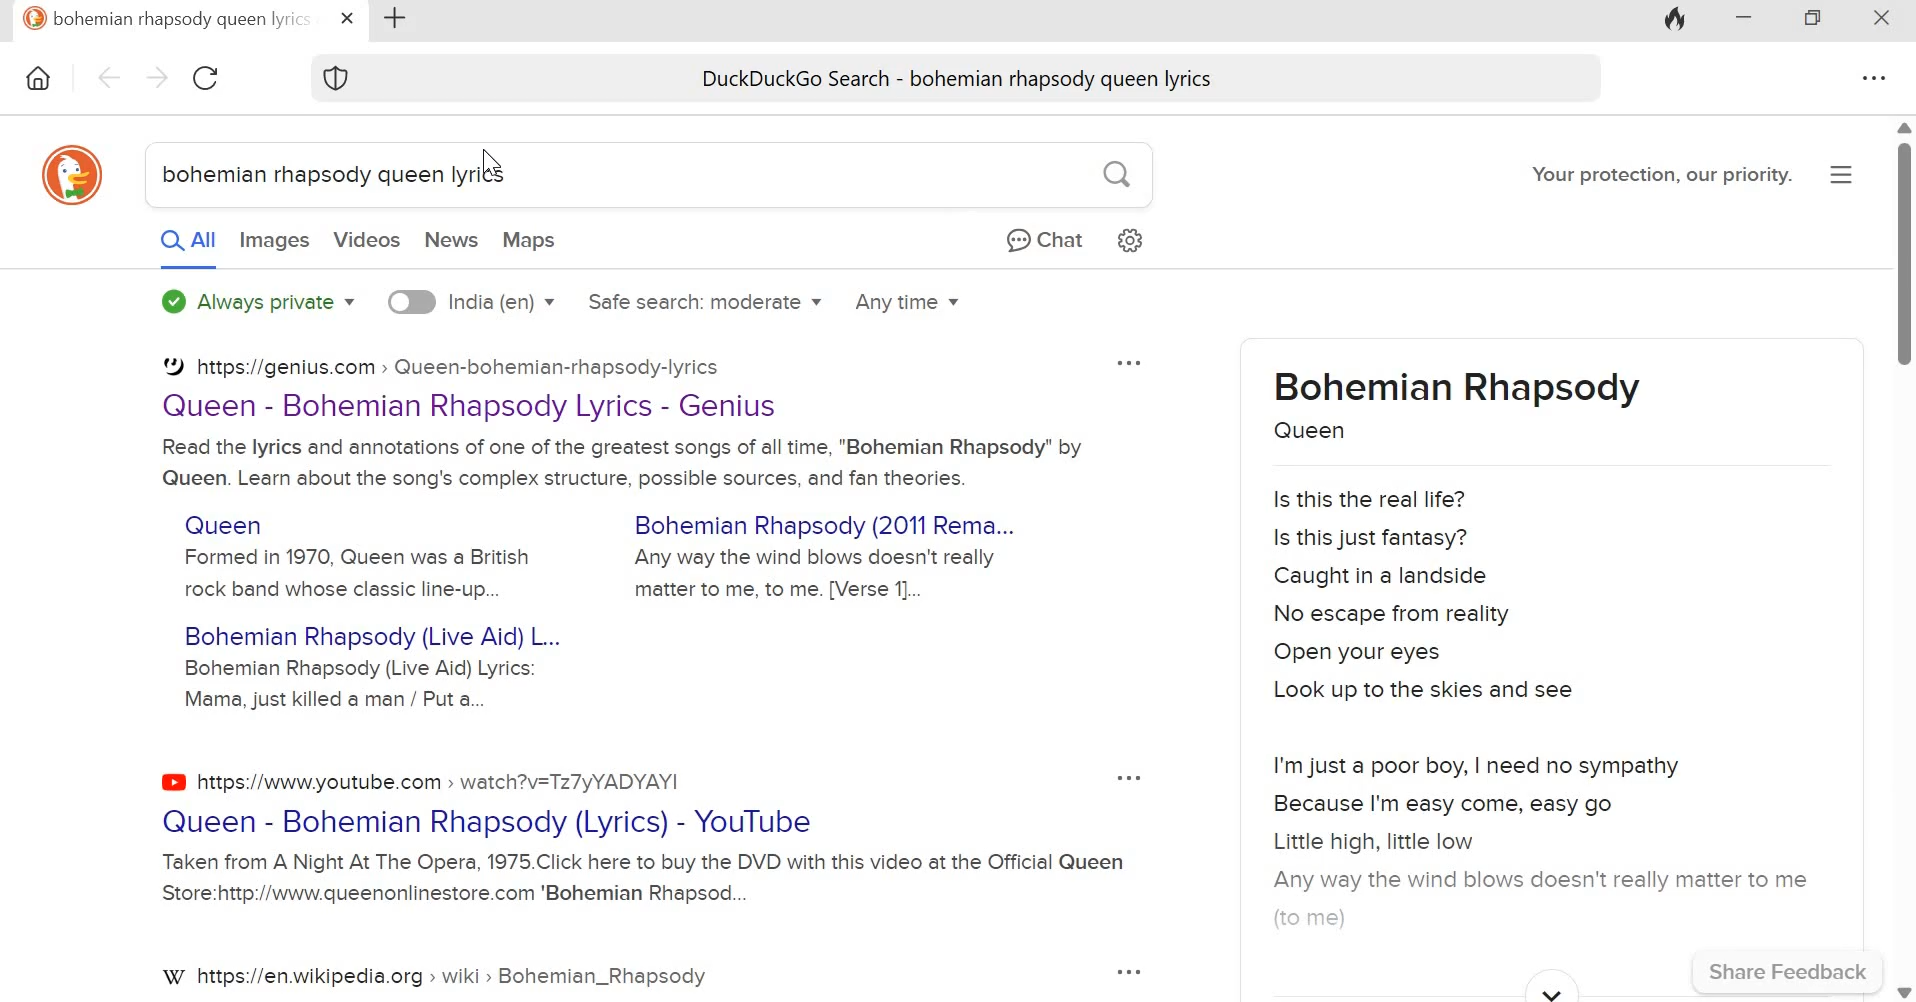  Describe the element at coordinates (918, 301) in the screenshot. I see `Any time` at that location.